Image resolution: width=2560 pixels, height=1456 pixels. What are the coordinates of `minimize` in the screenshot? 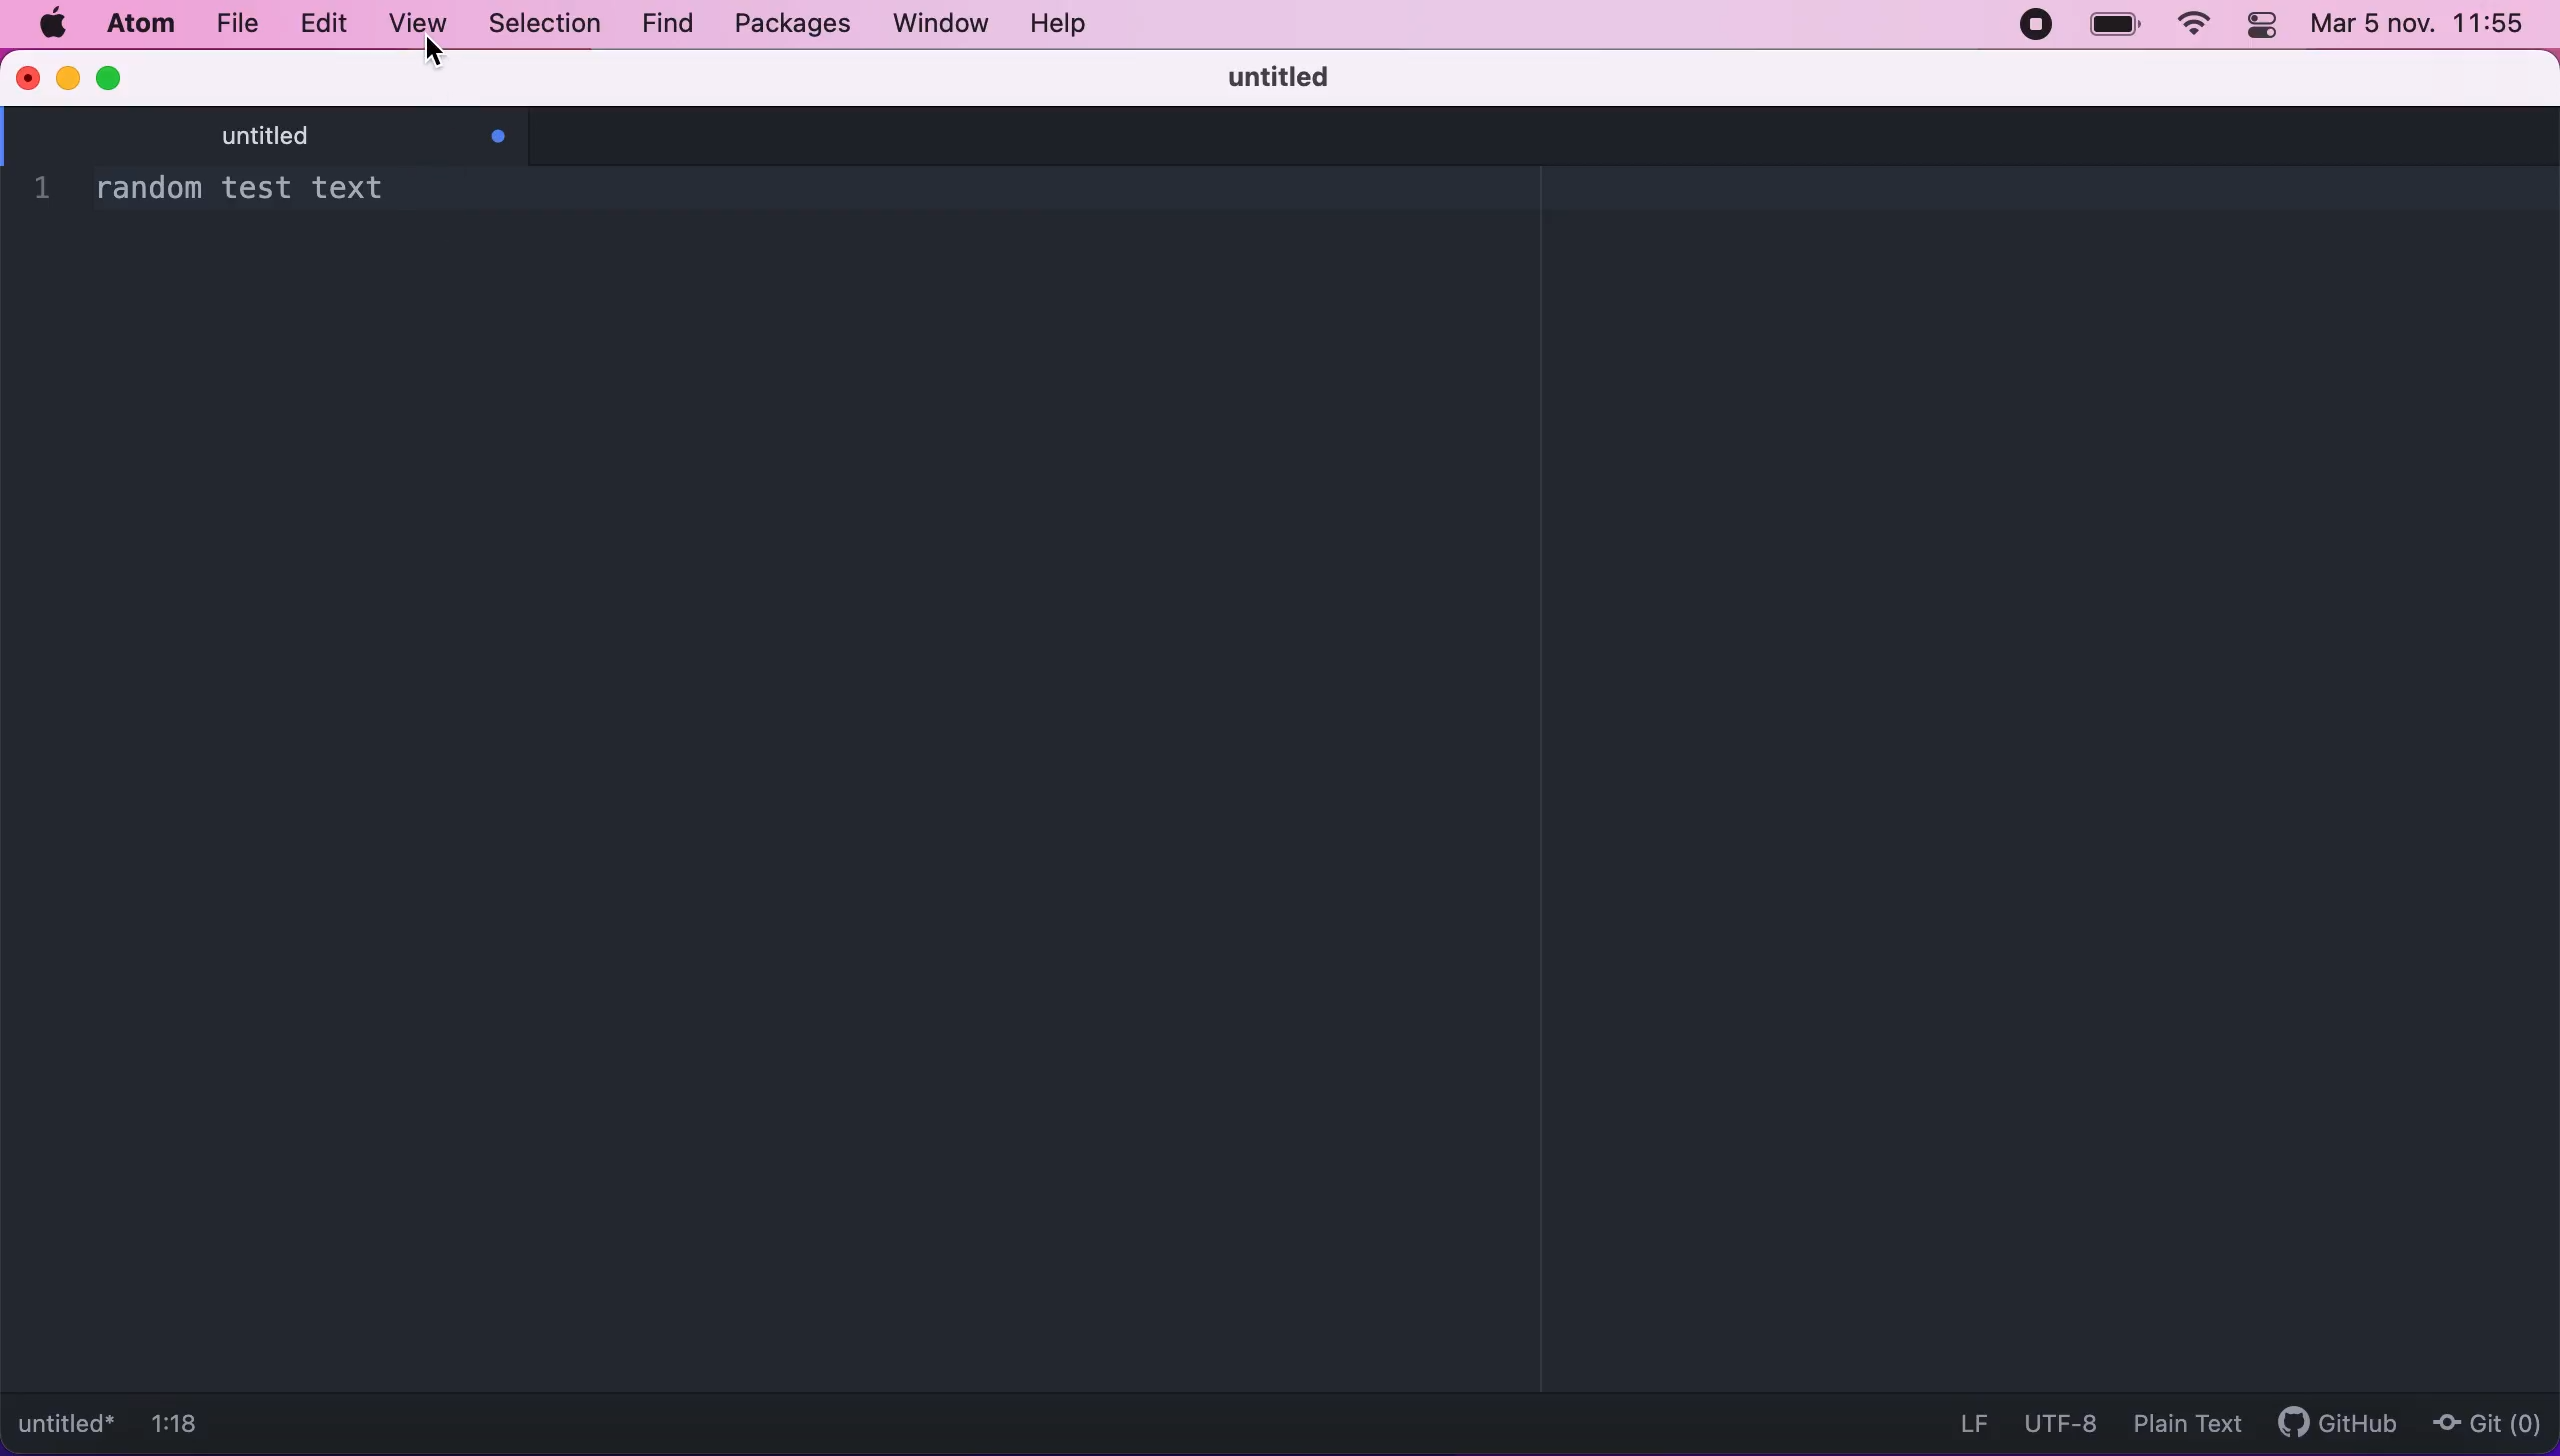 It's located at (67, 80).